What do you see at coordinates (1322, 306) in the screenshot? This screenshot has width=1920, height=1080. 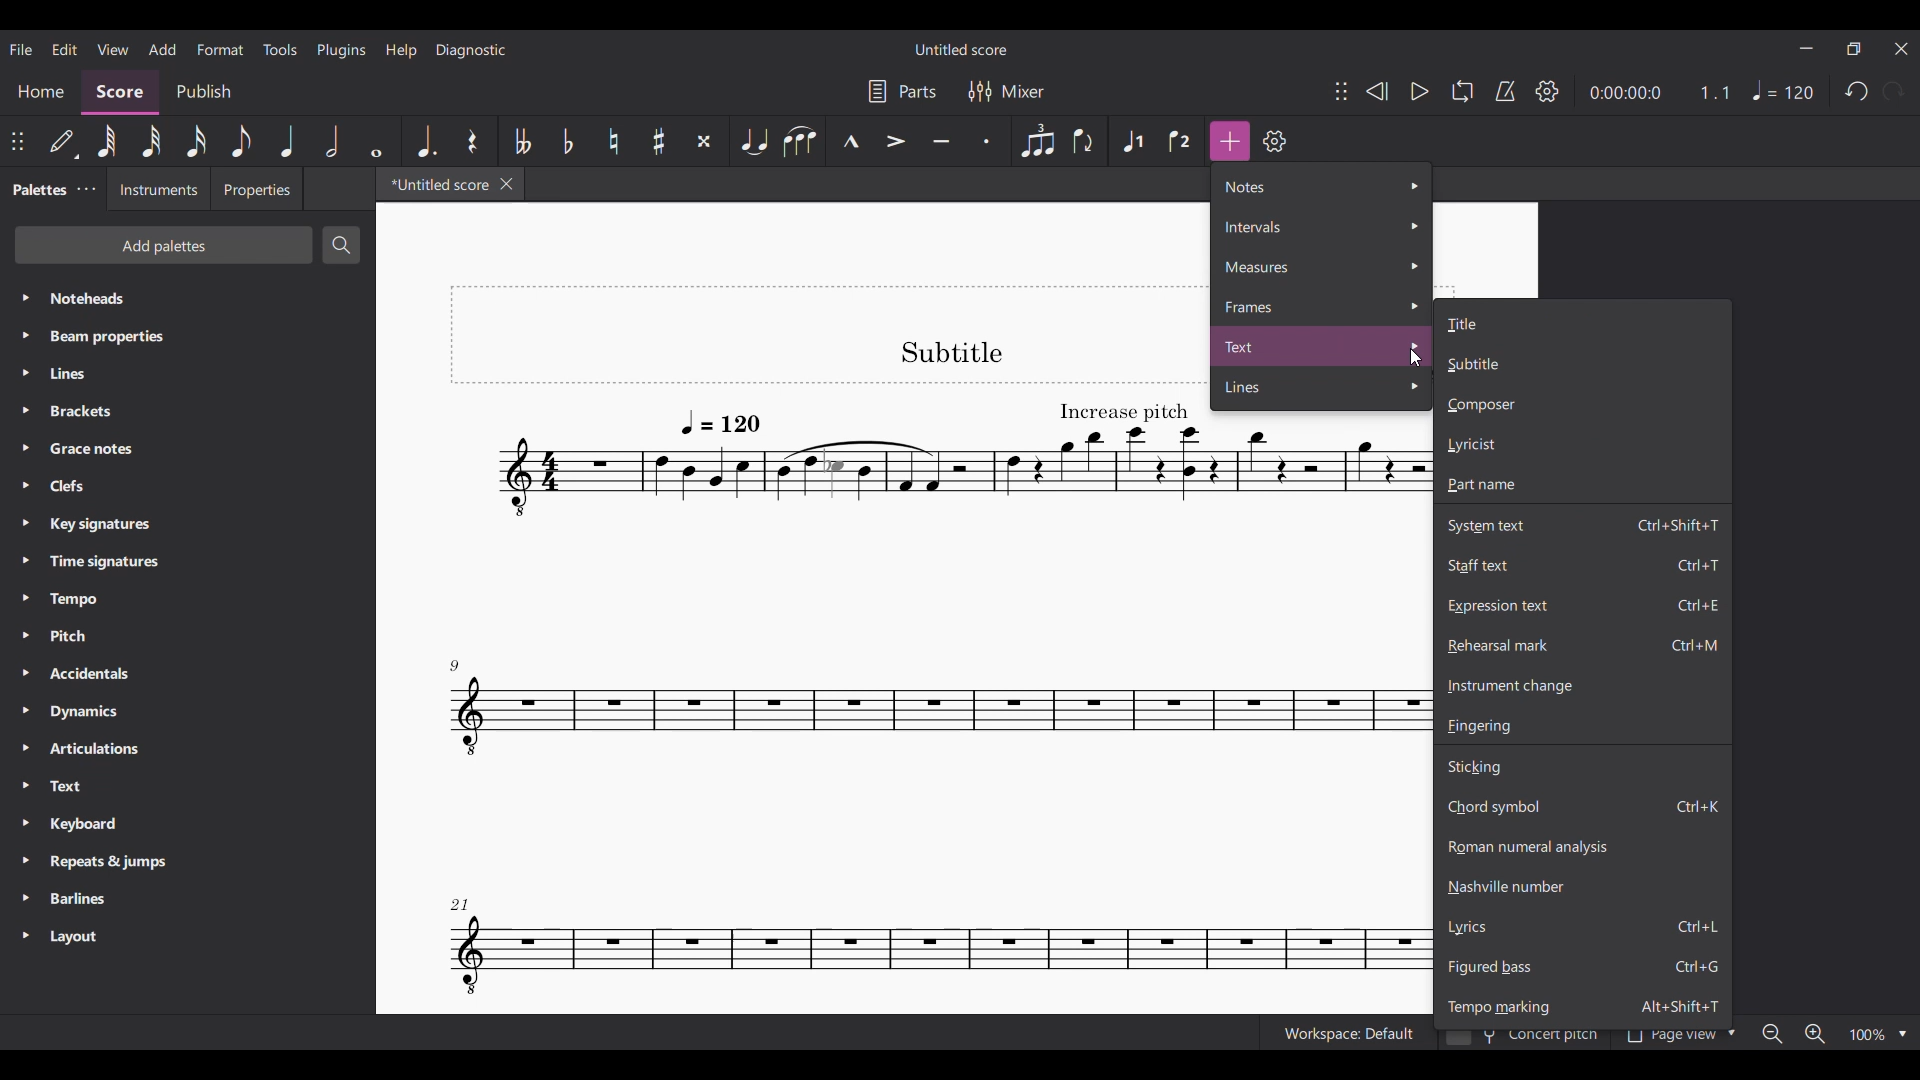 I see `Frame options` at bounding box center [1322, 306].